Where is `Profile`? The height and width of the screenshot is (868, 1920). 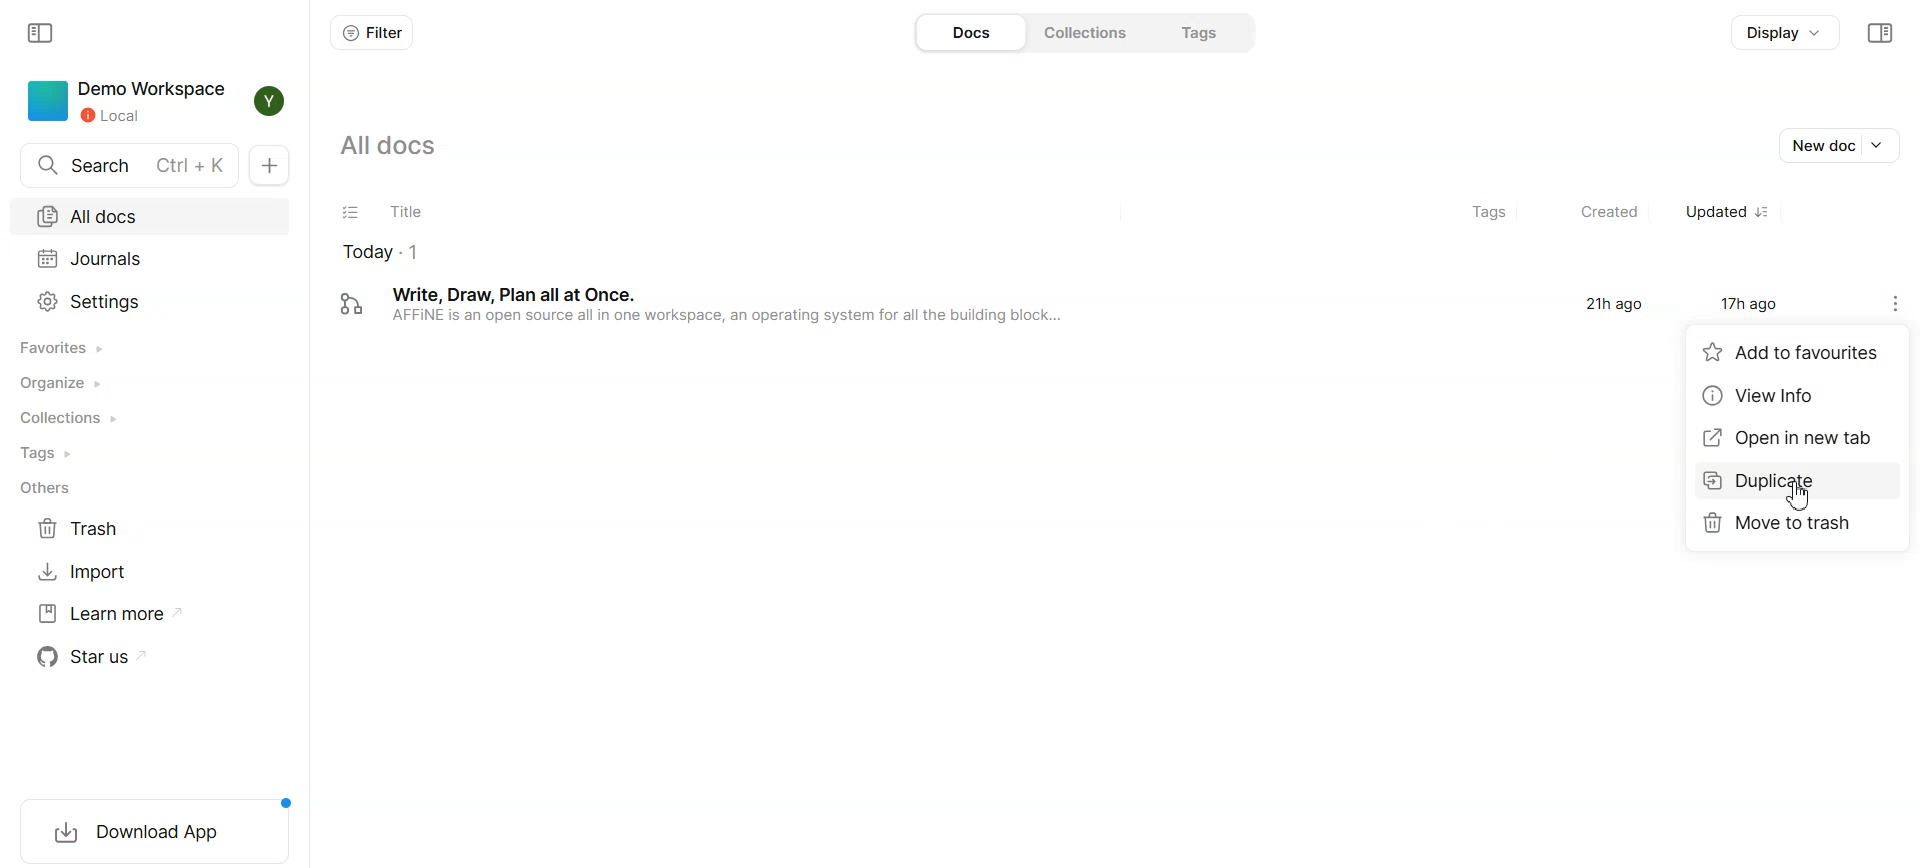 Profile is located at coordinates (271, 101).